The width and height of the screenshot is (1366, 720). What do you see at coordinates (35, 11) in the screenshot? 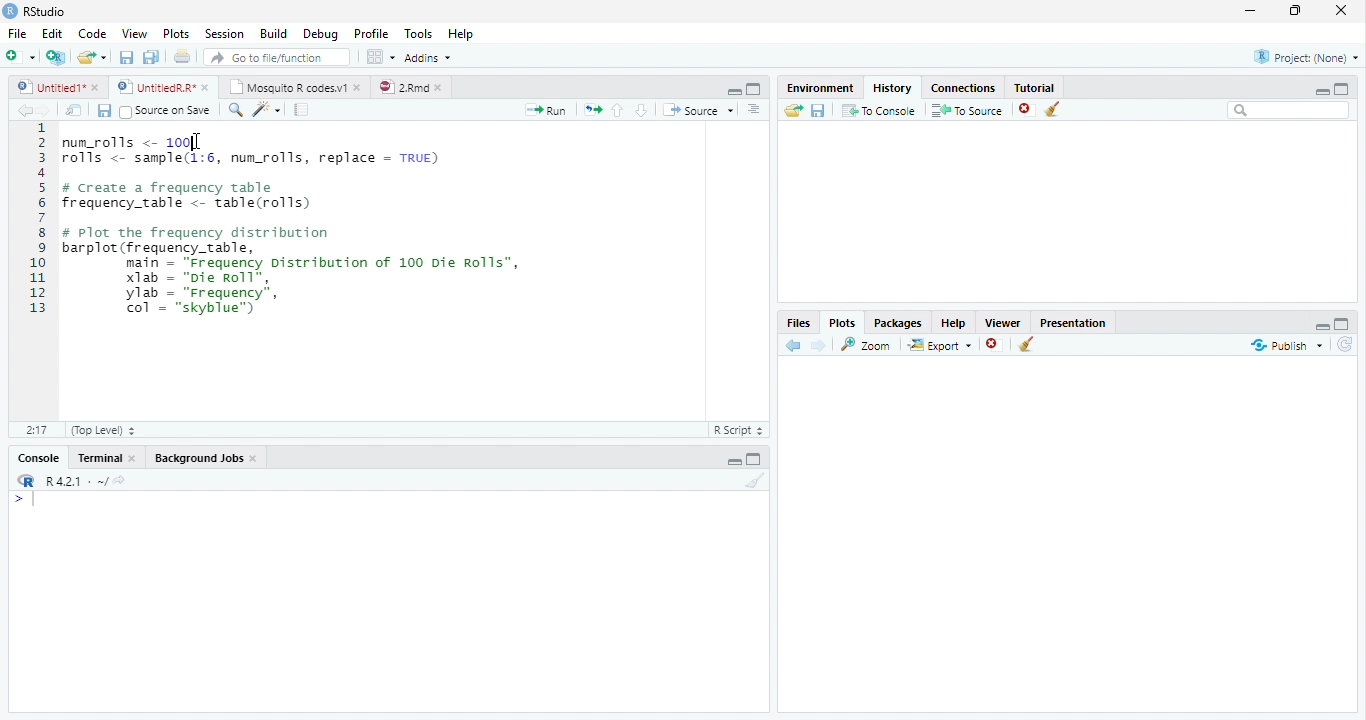
I see `RStudio` at bounding box center [35, 11].